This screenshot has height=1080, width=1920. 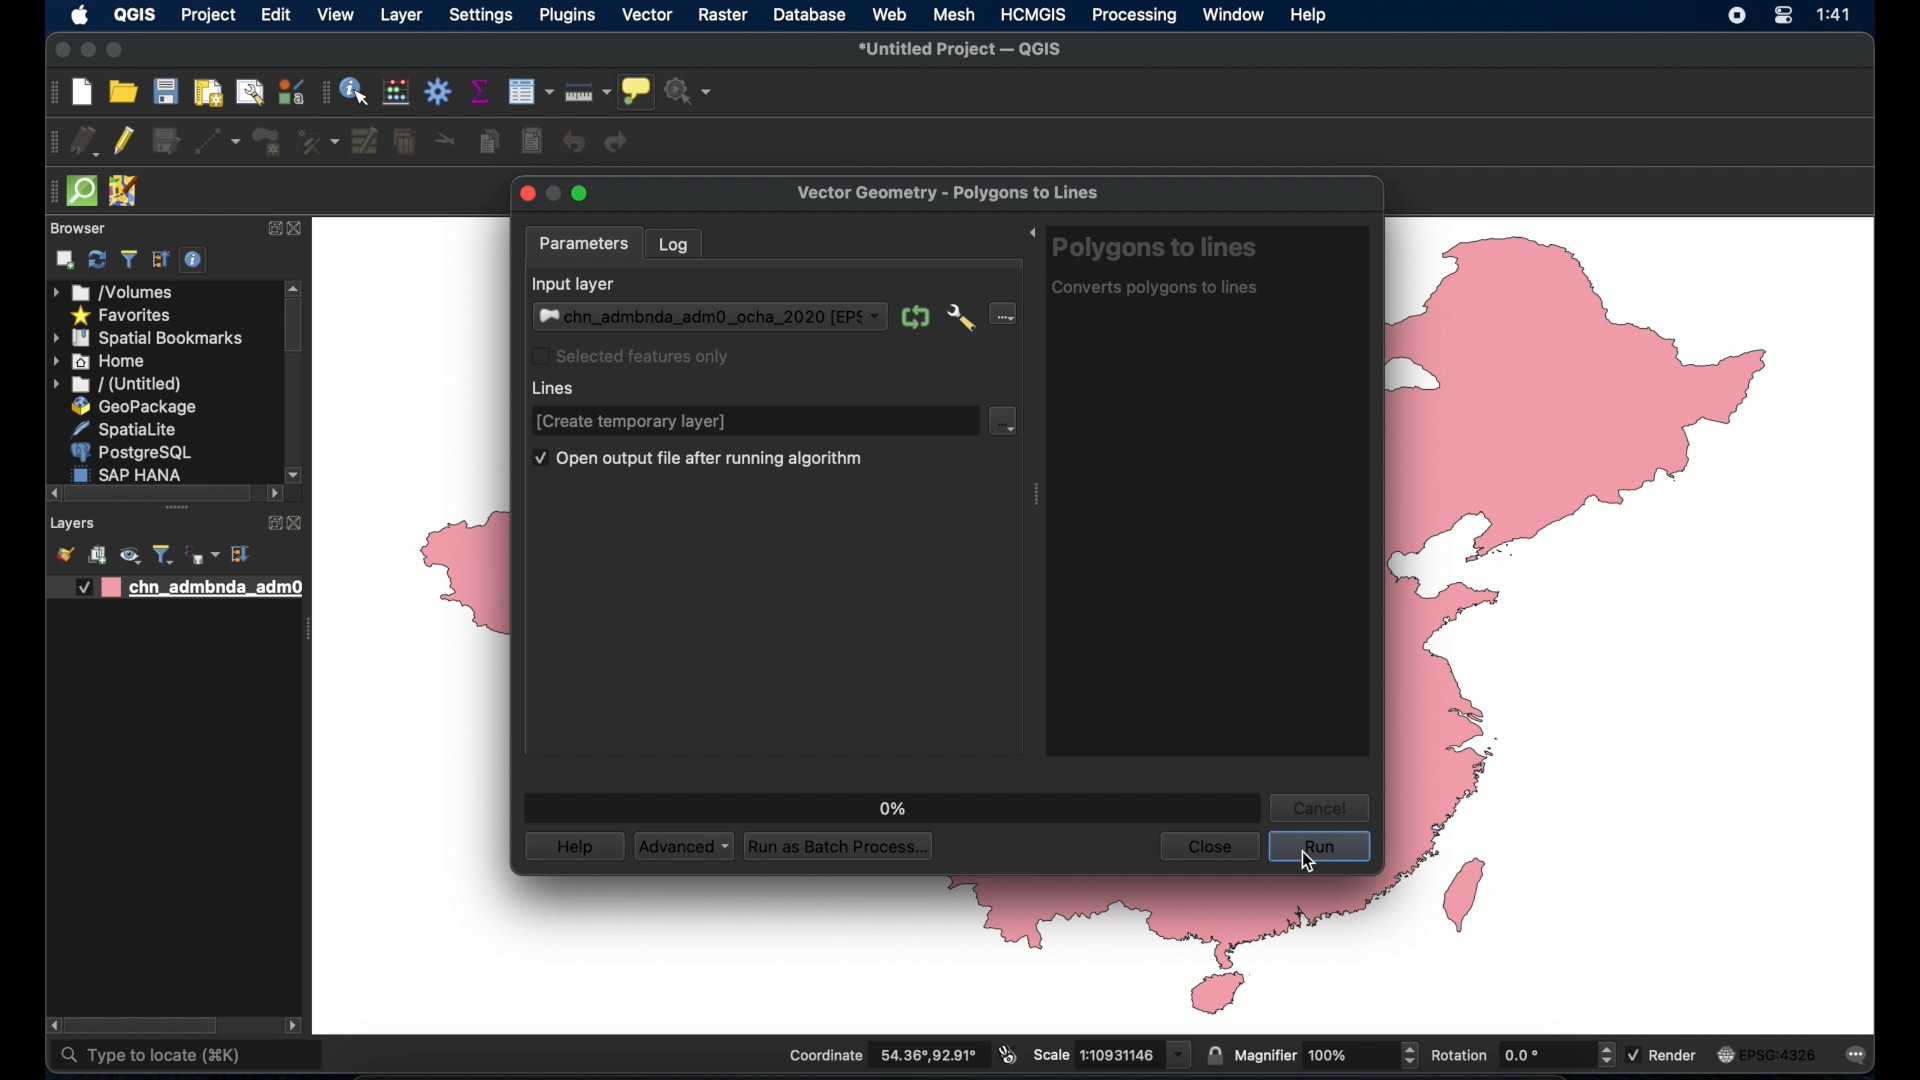 I want to click on layer, so click(x=399, y=16).